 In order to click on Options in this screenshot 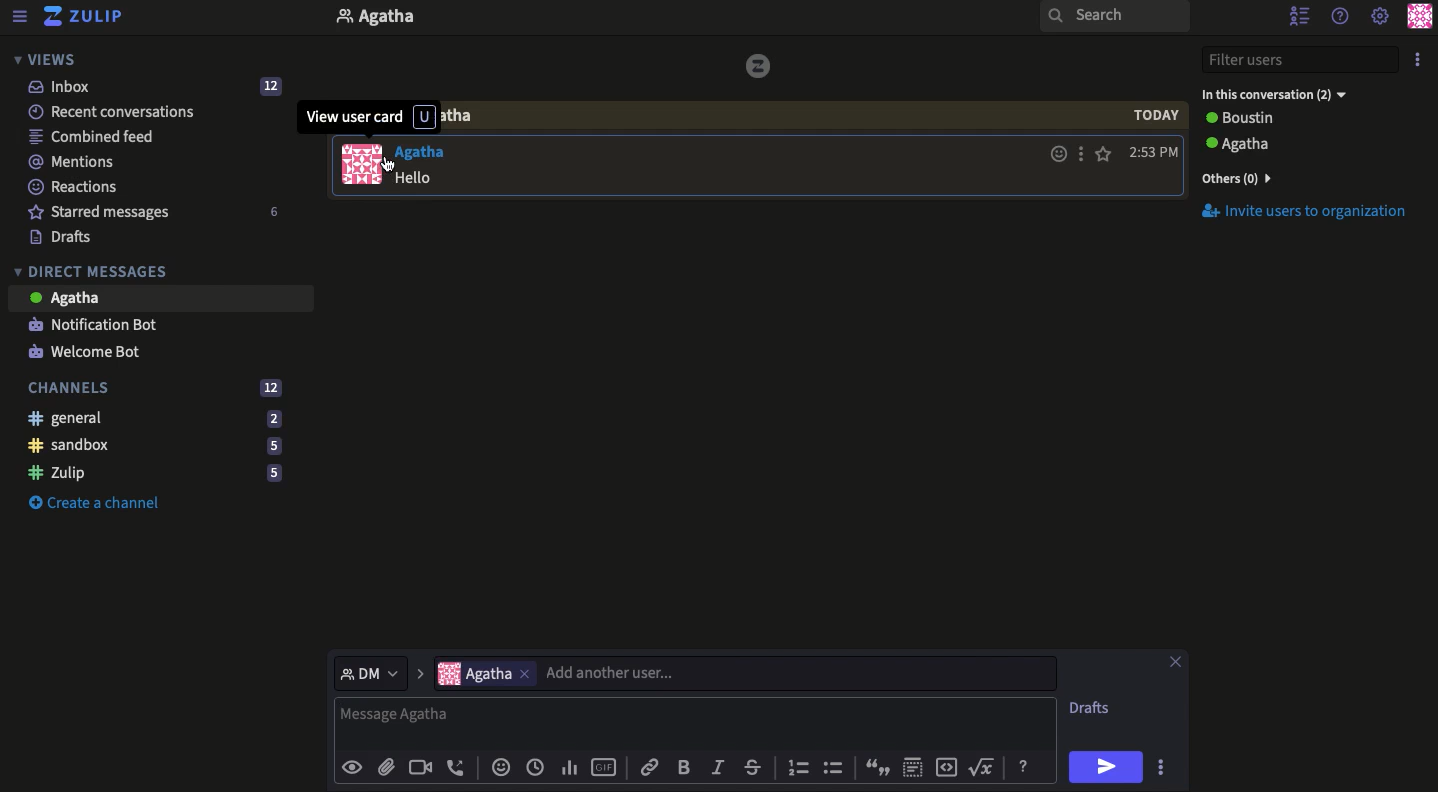, I will do `click(1080, 154)`.